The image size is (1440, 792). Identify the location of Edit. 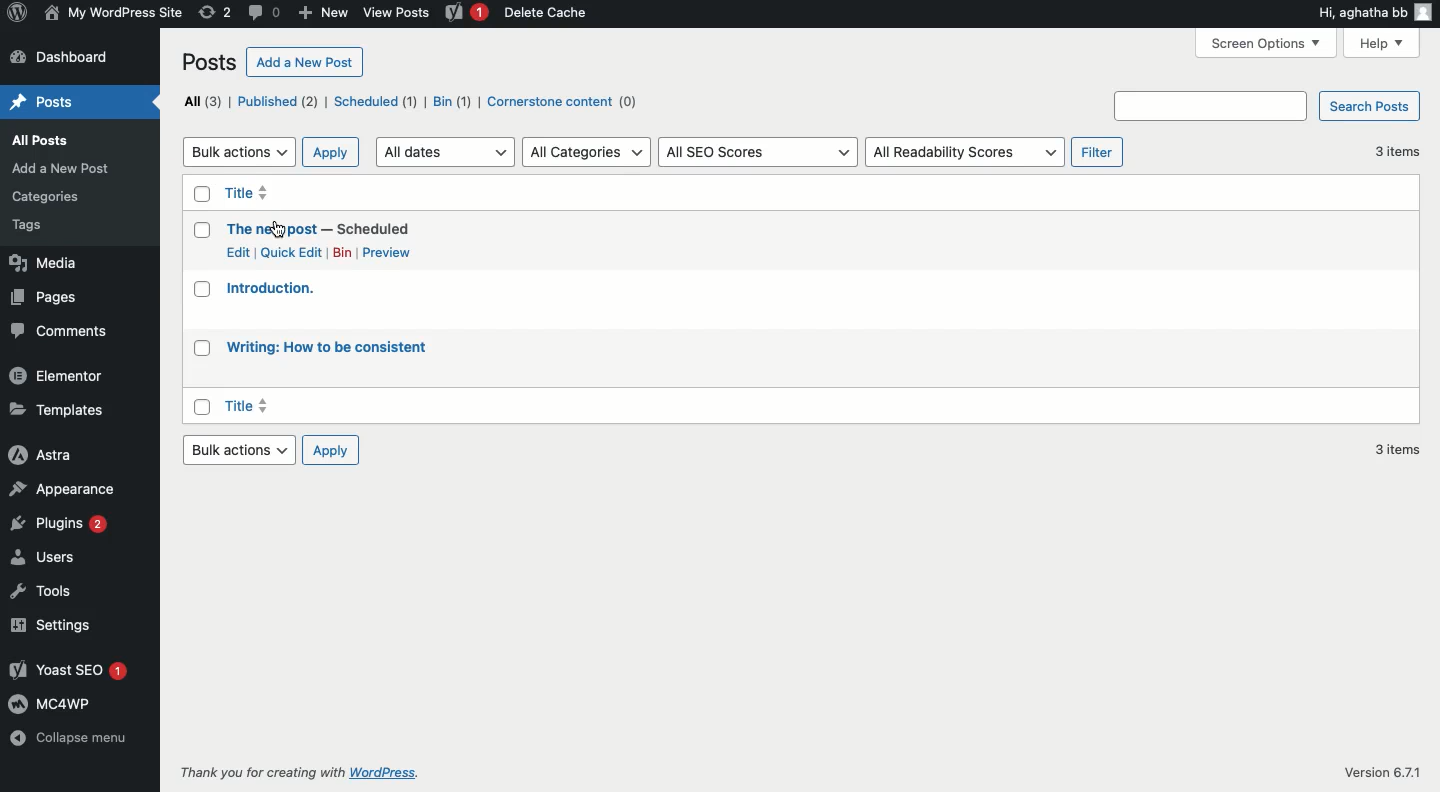
(238, 252).